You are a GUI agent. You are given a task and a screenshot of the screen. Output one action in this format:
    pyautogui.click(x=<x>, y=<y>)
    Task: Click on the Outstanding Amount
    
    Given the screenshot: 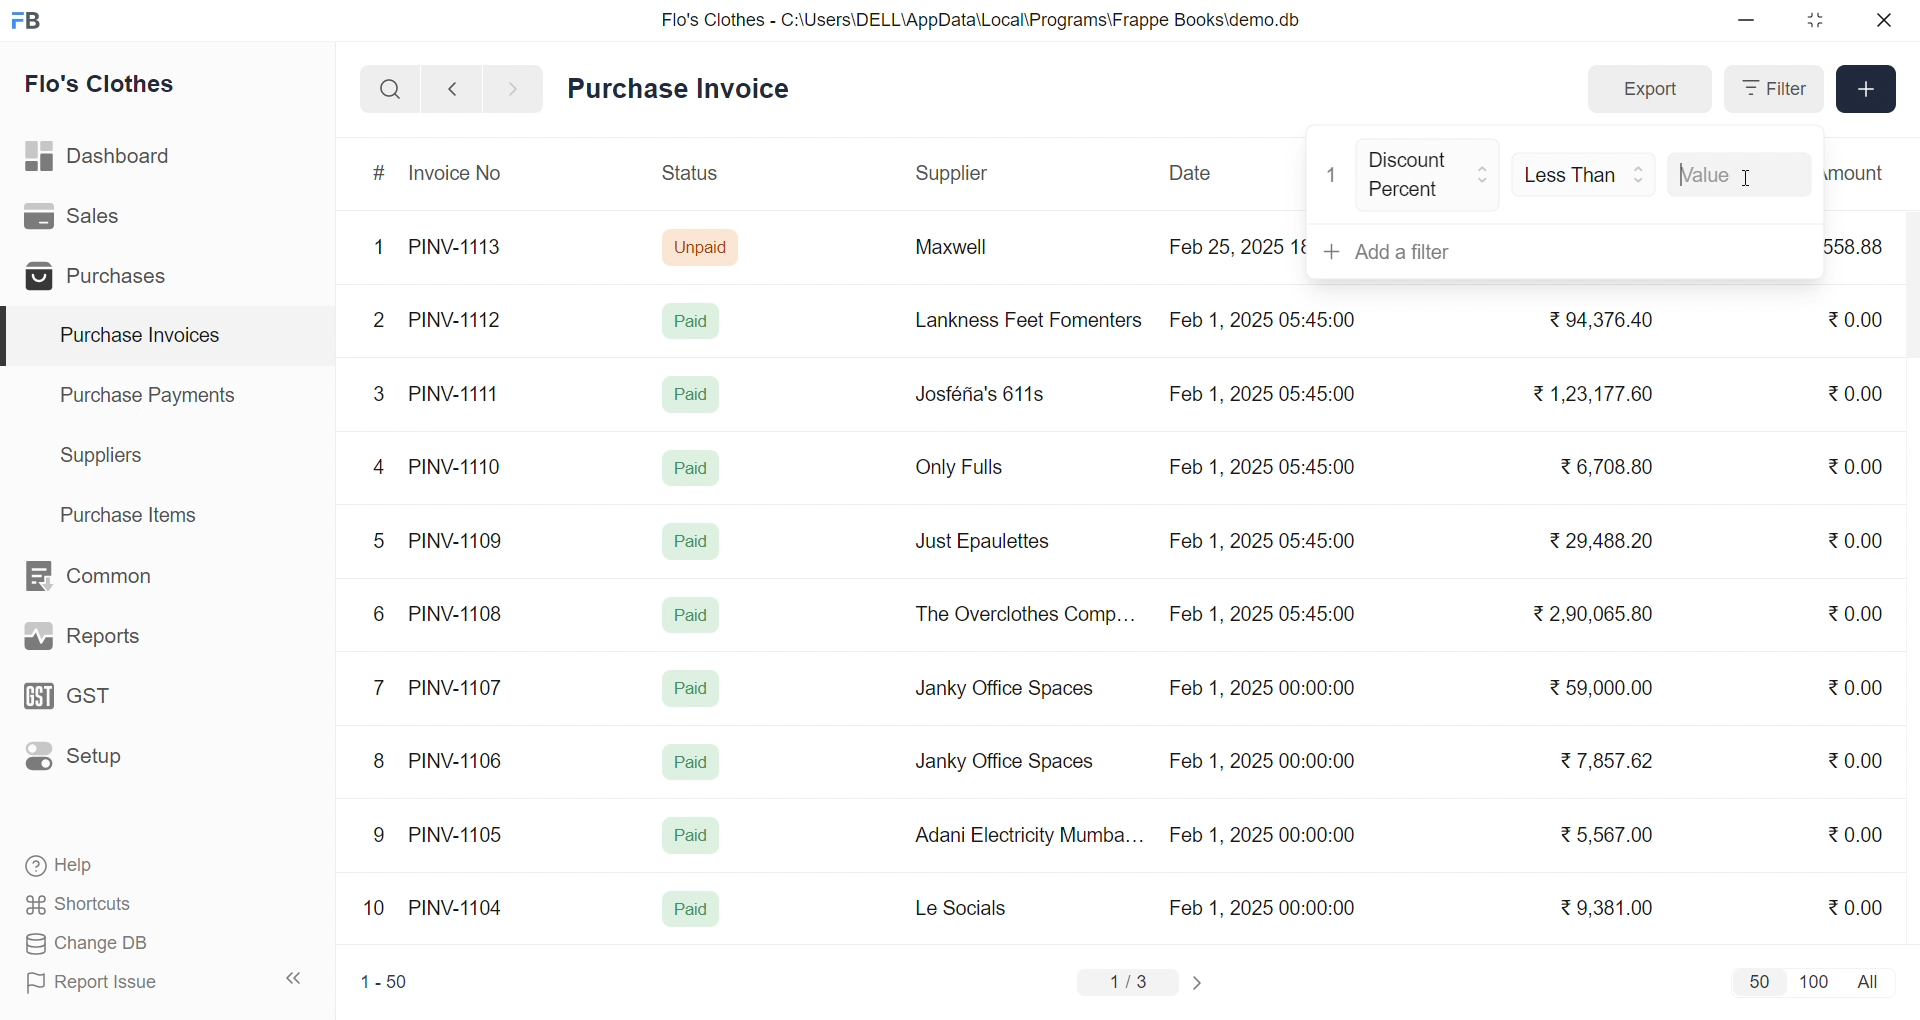 What is the action you would take?
    pyautogui.click(x=1865, y=172)
    